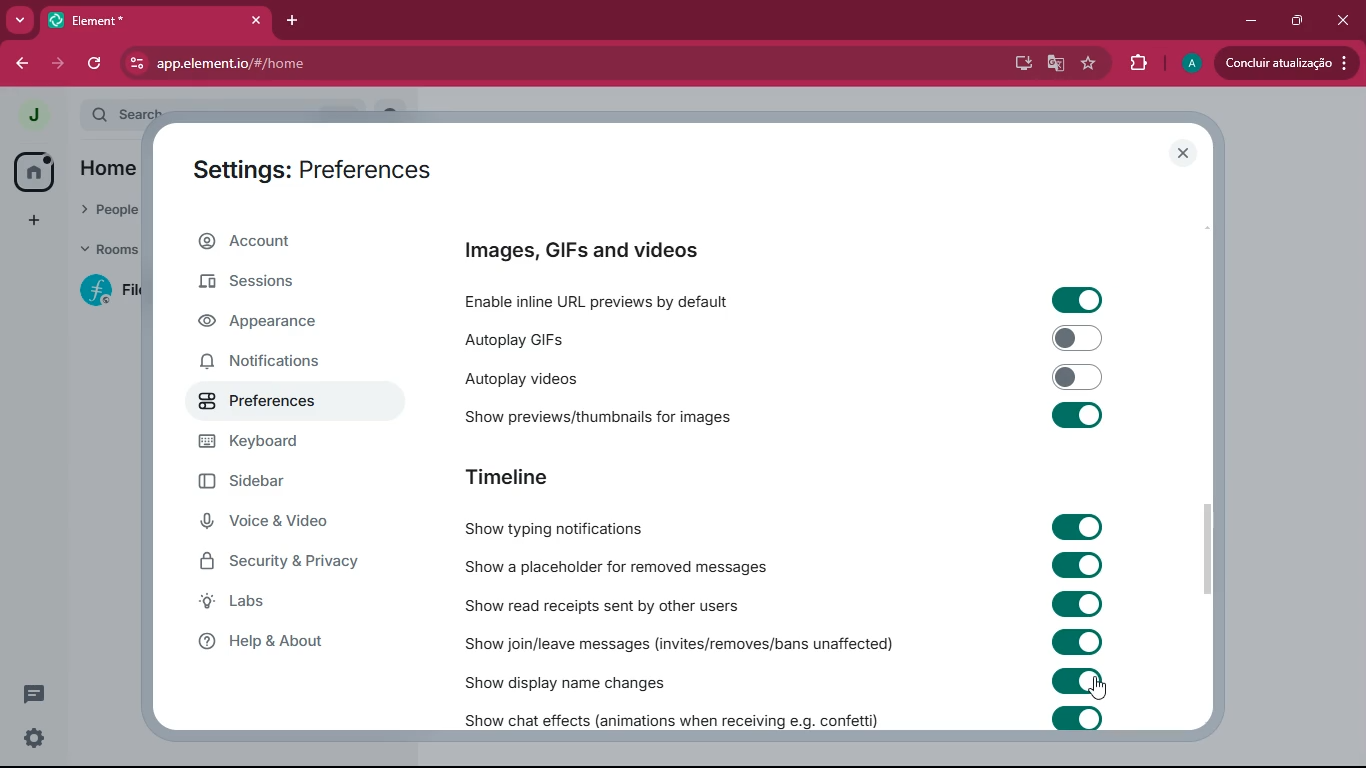 This screenshot has width=1366, height=768. What do you see at coordinates (34, 738) in the screenshot?
I see `quick settings` at bounding box center [34, 738].